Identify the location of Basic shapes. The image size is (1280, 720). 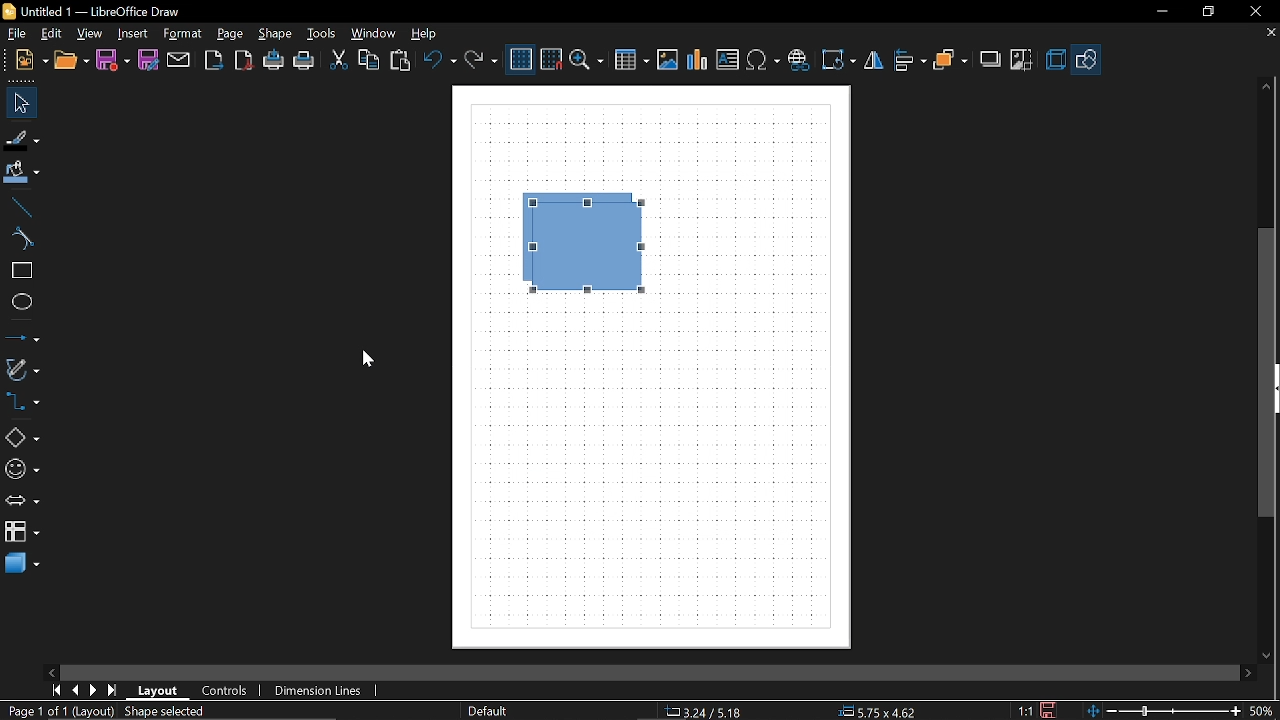
(22, 434).